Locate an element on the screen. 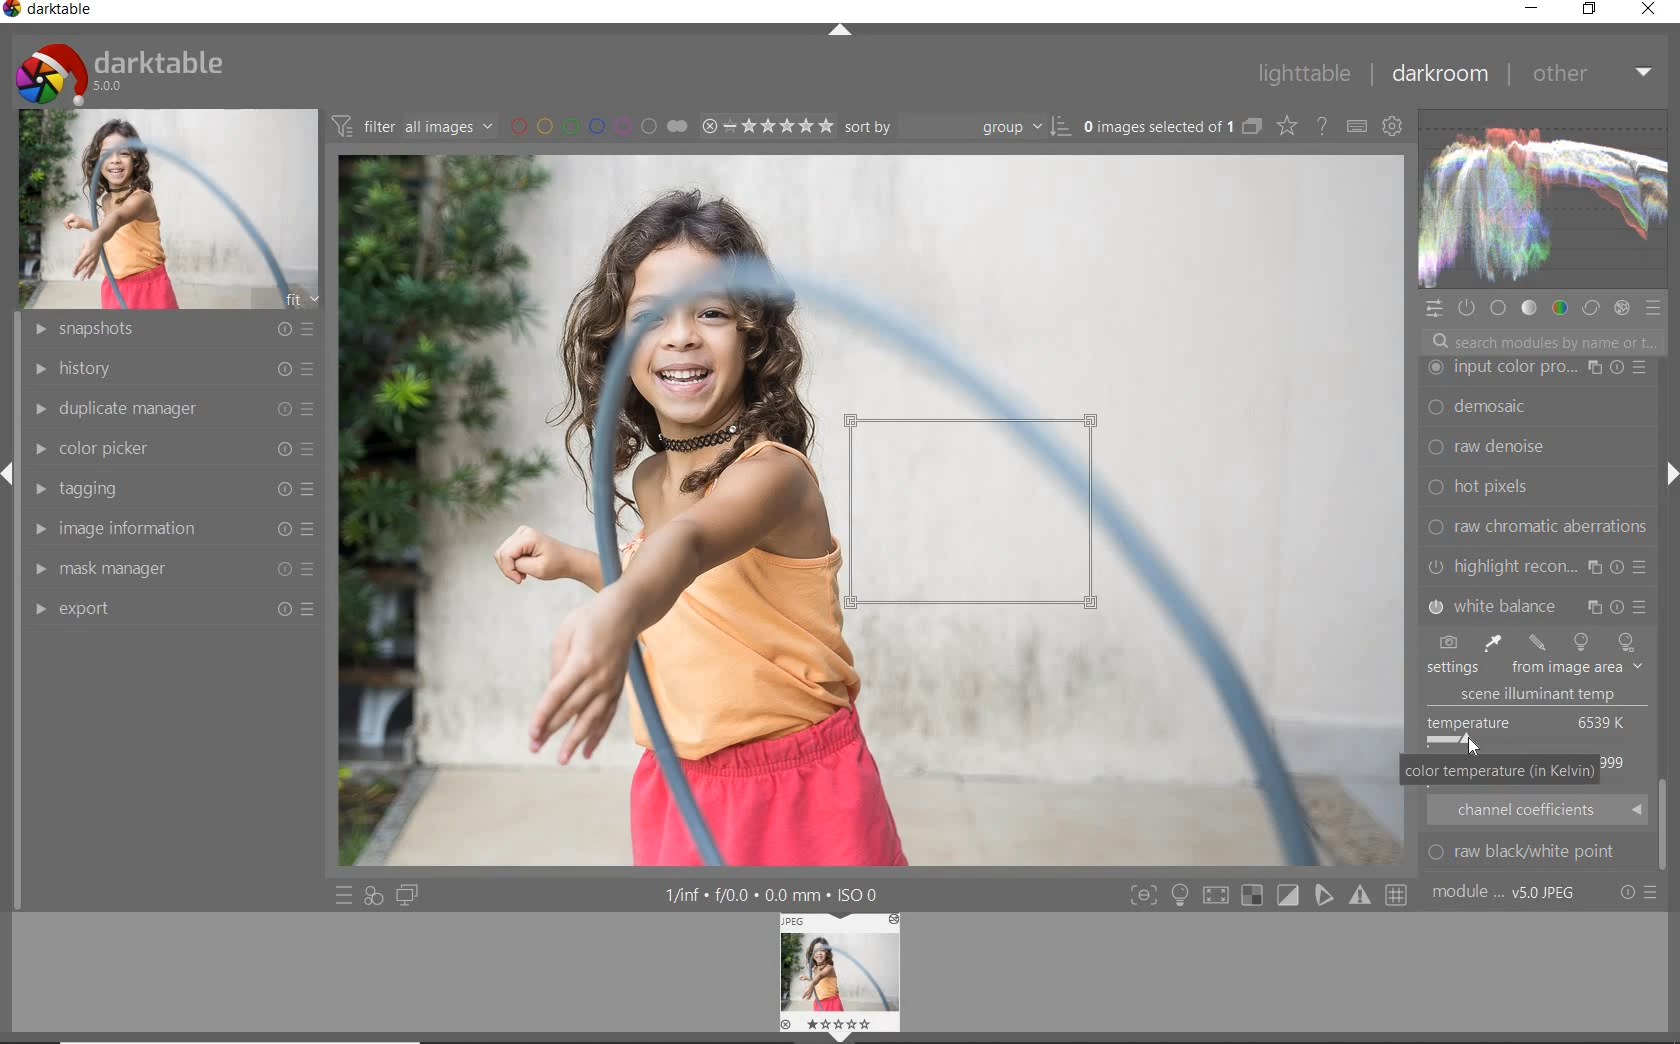 This screenshot has width=1680, height=1044. dither or paste is located at coordinates (1532, 448).